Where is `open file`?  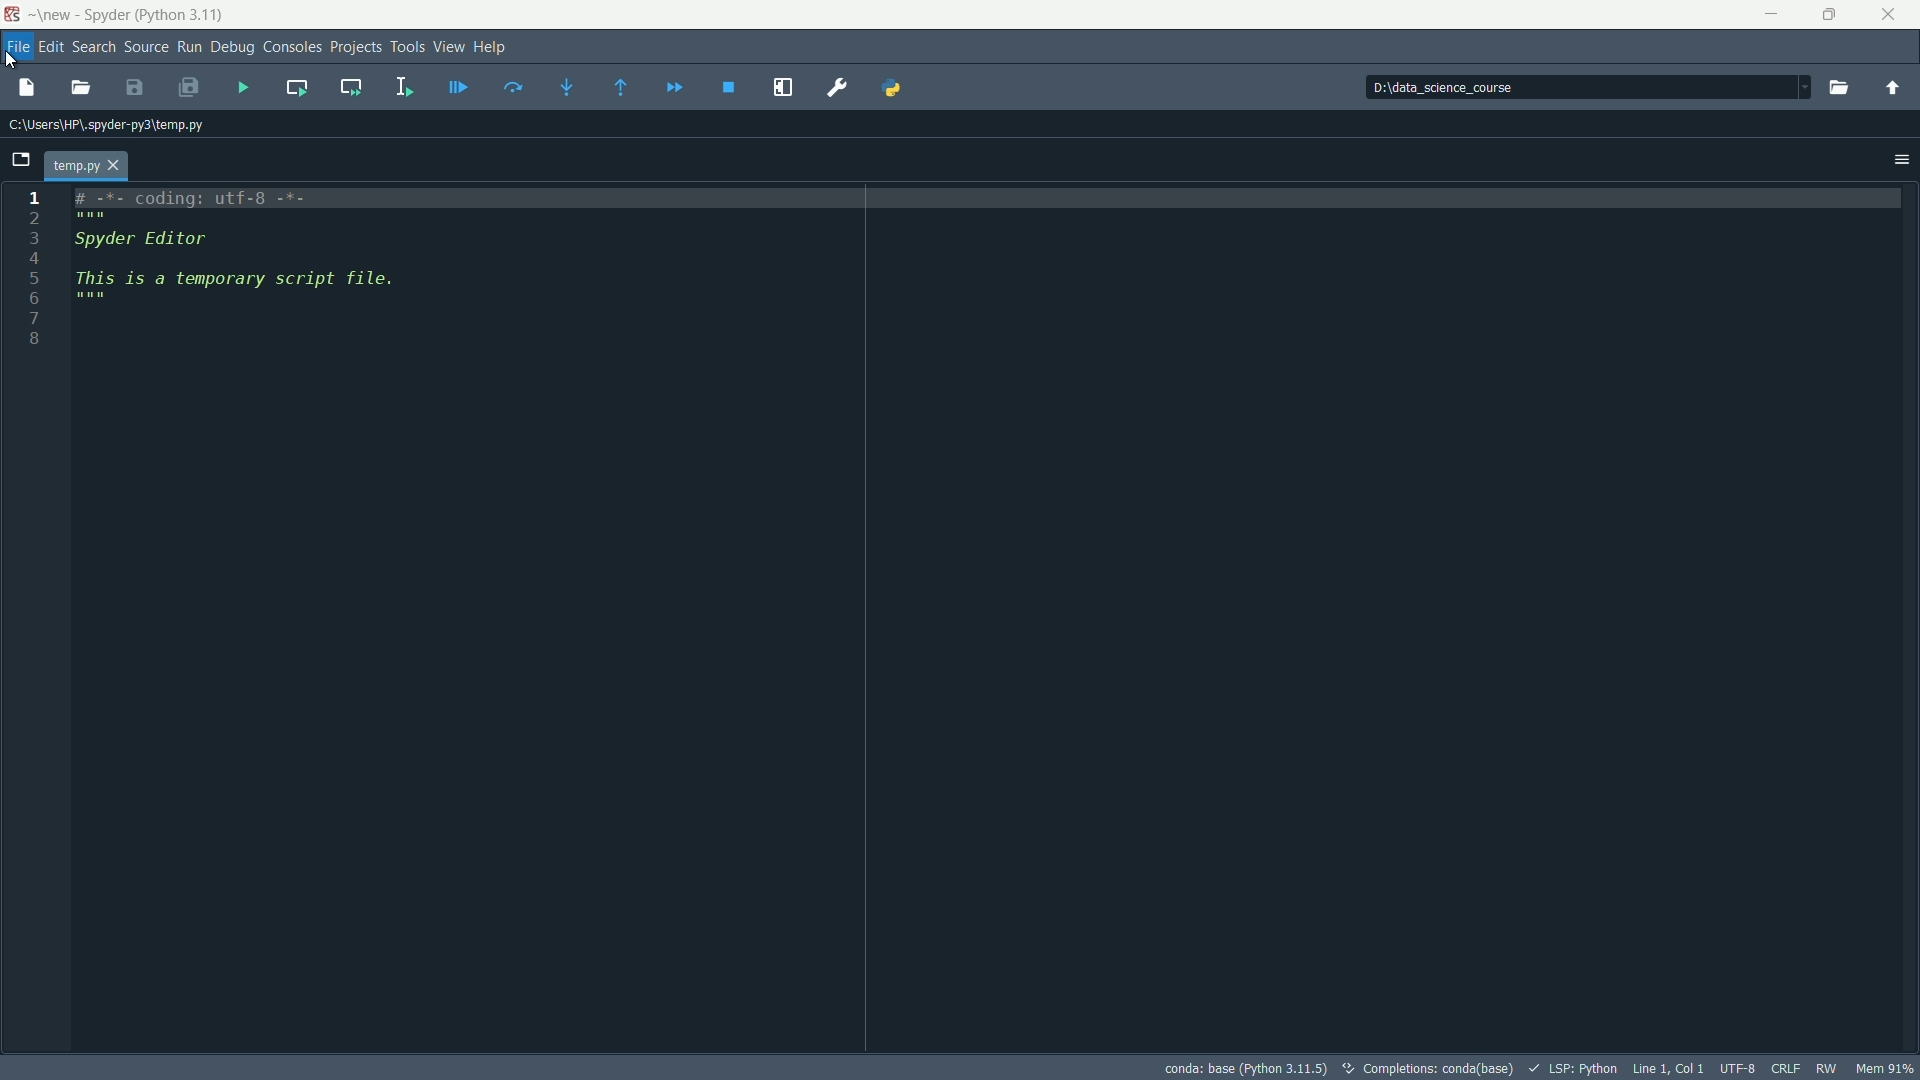 open file is located at coordinates (78, 87).